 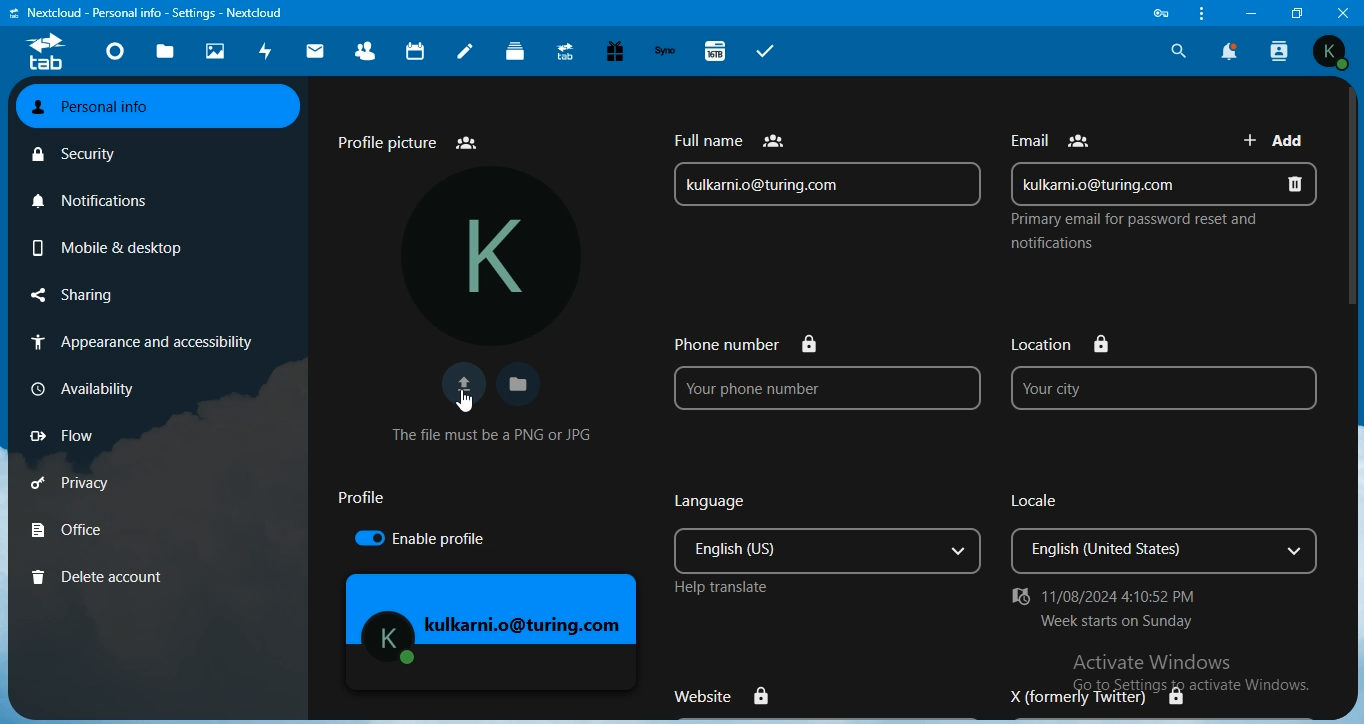 What do you see at coordinates (462, 386) in the screenshot?
I see `upload` at bounding box center [462, 386].